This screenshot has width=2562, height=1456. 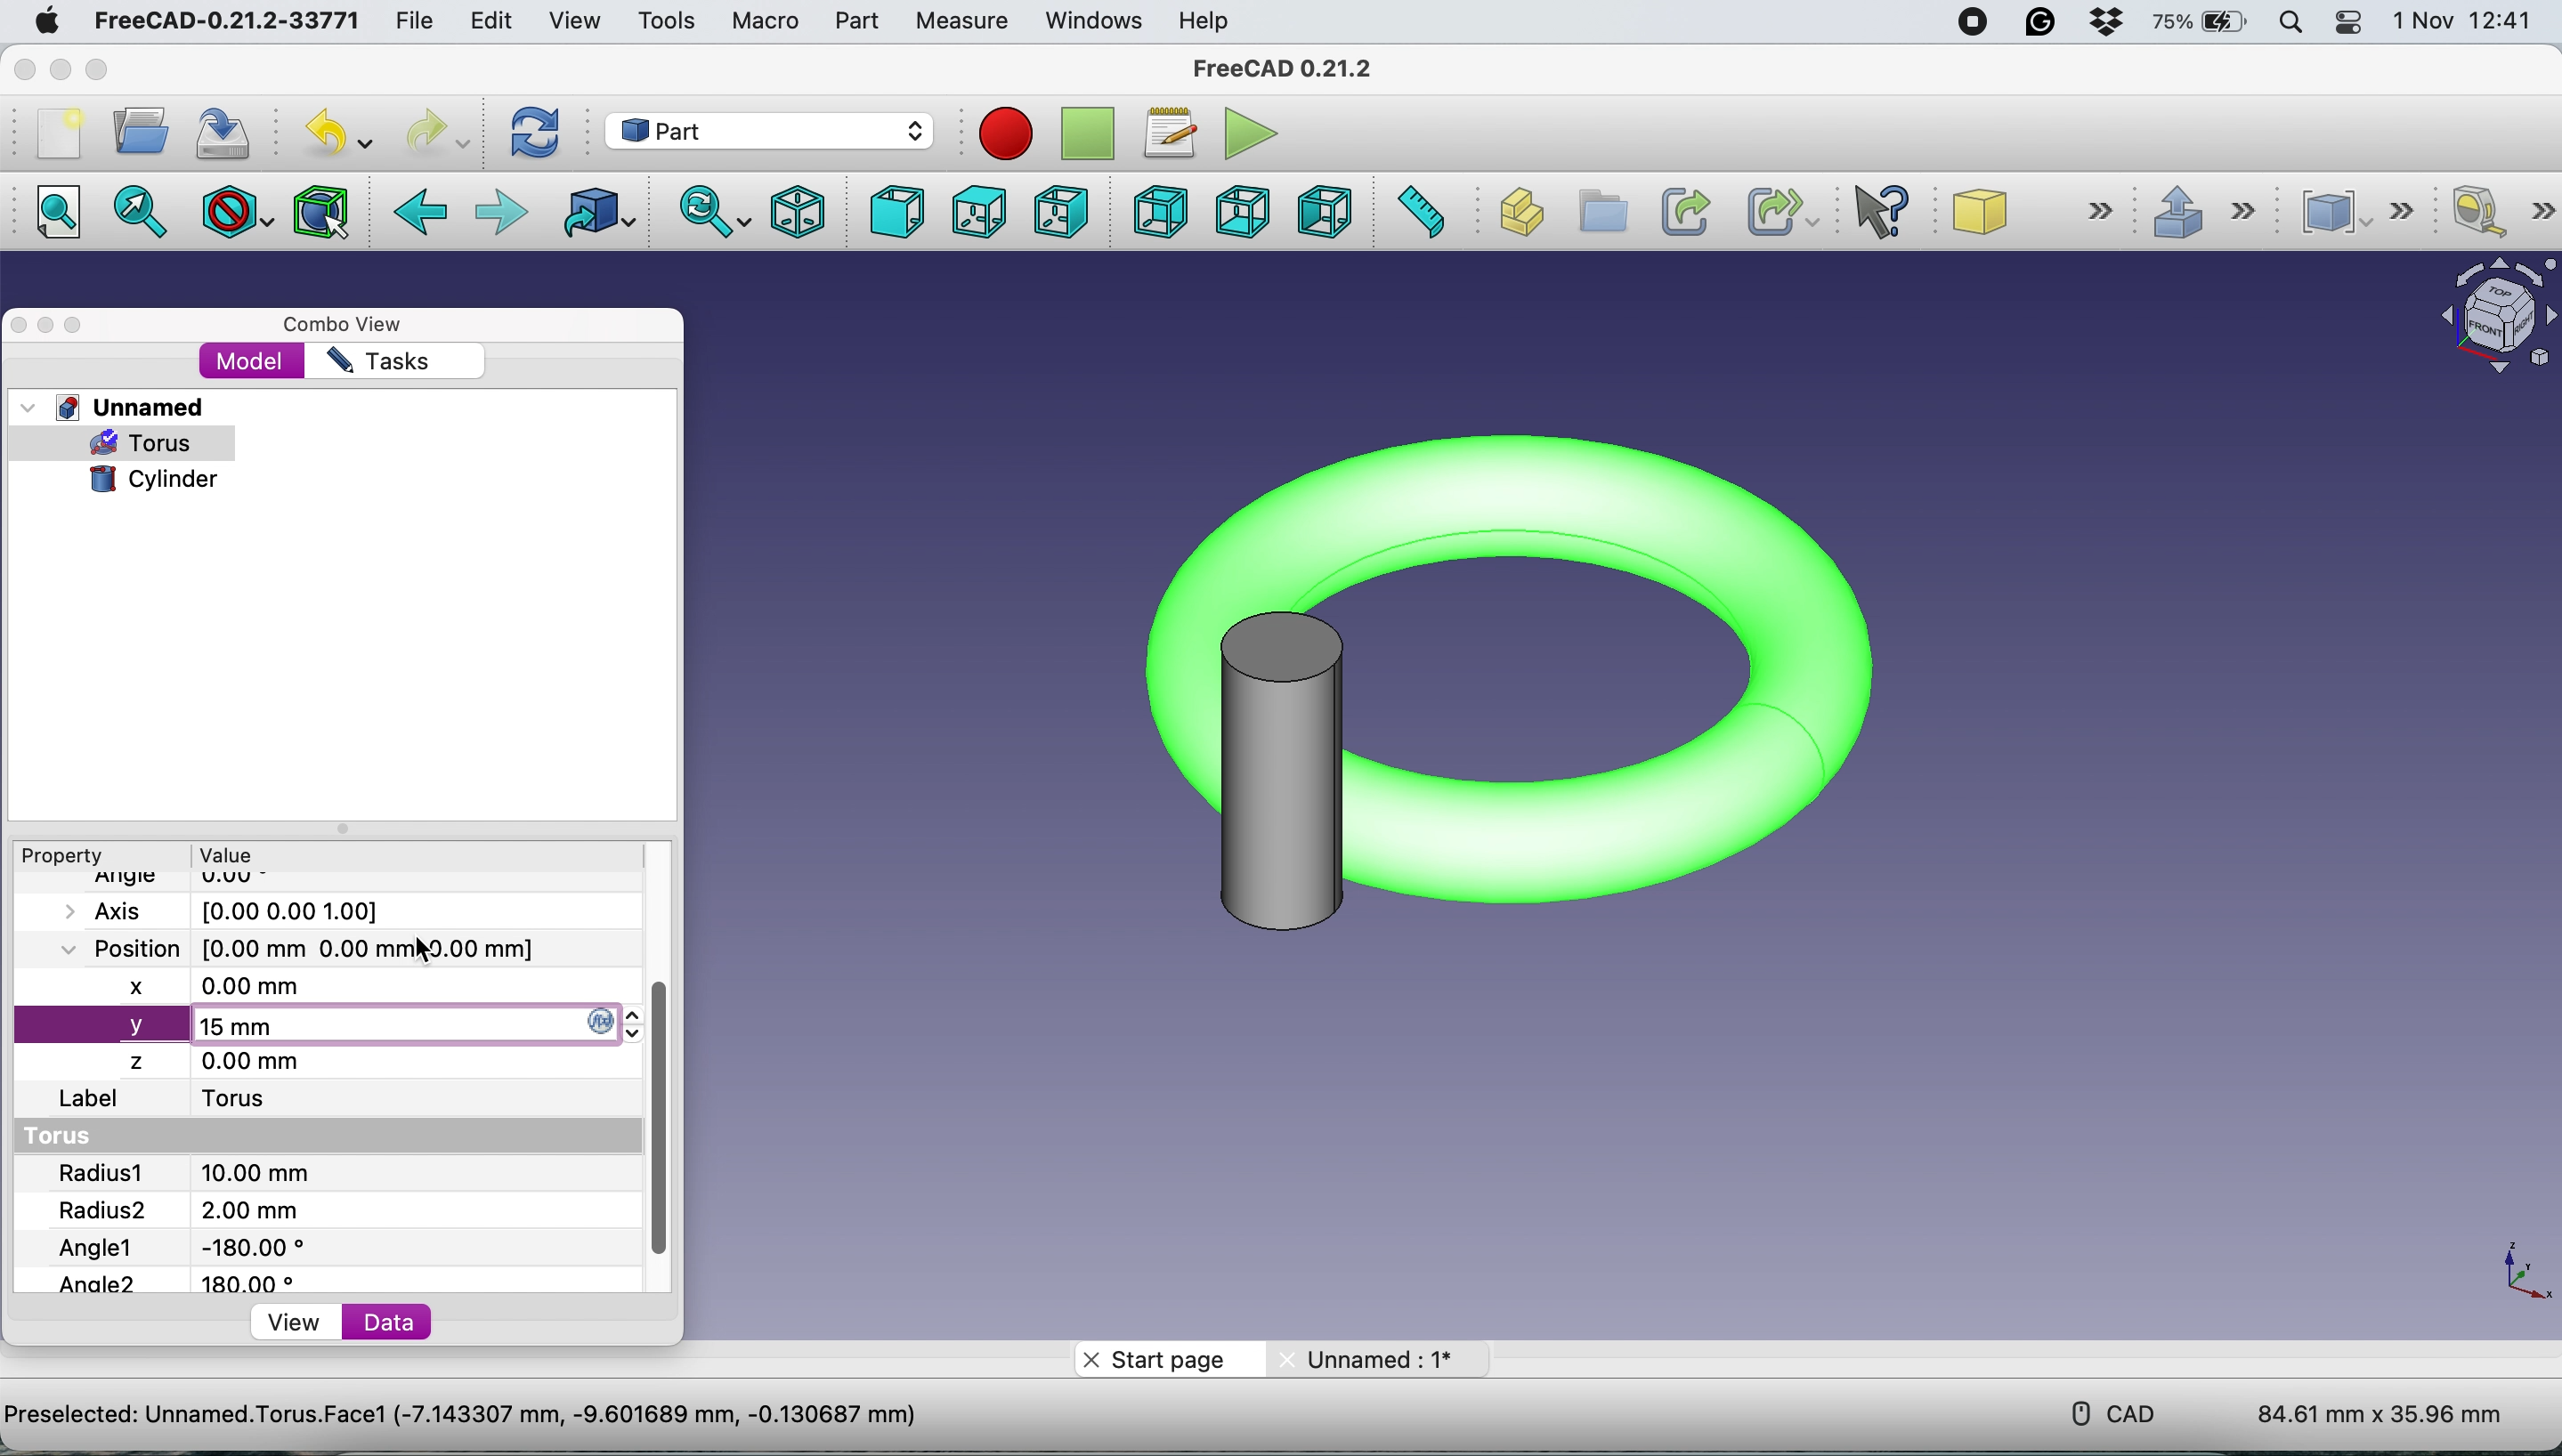 I want to click on value, so click(x=257, y=854).